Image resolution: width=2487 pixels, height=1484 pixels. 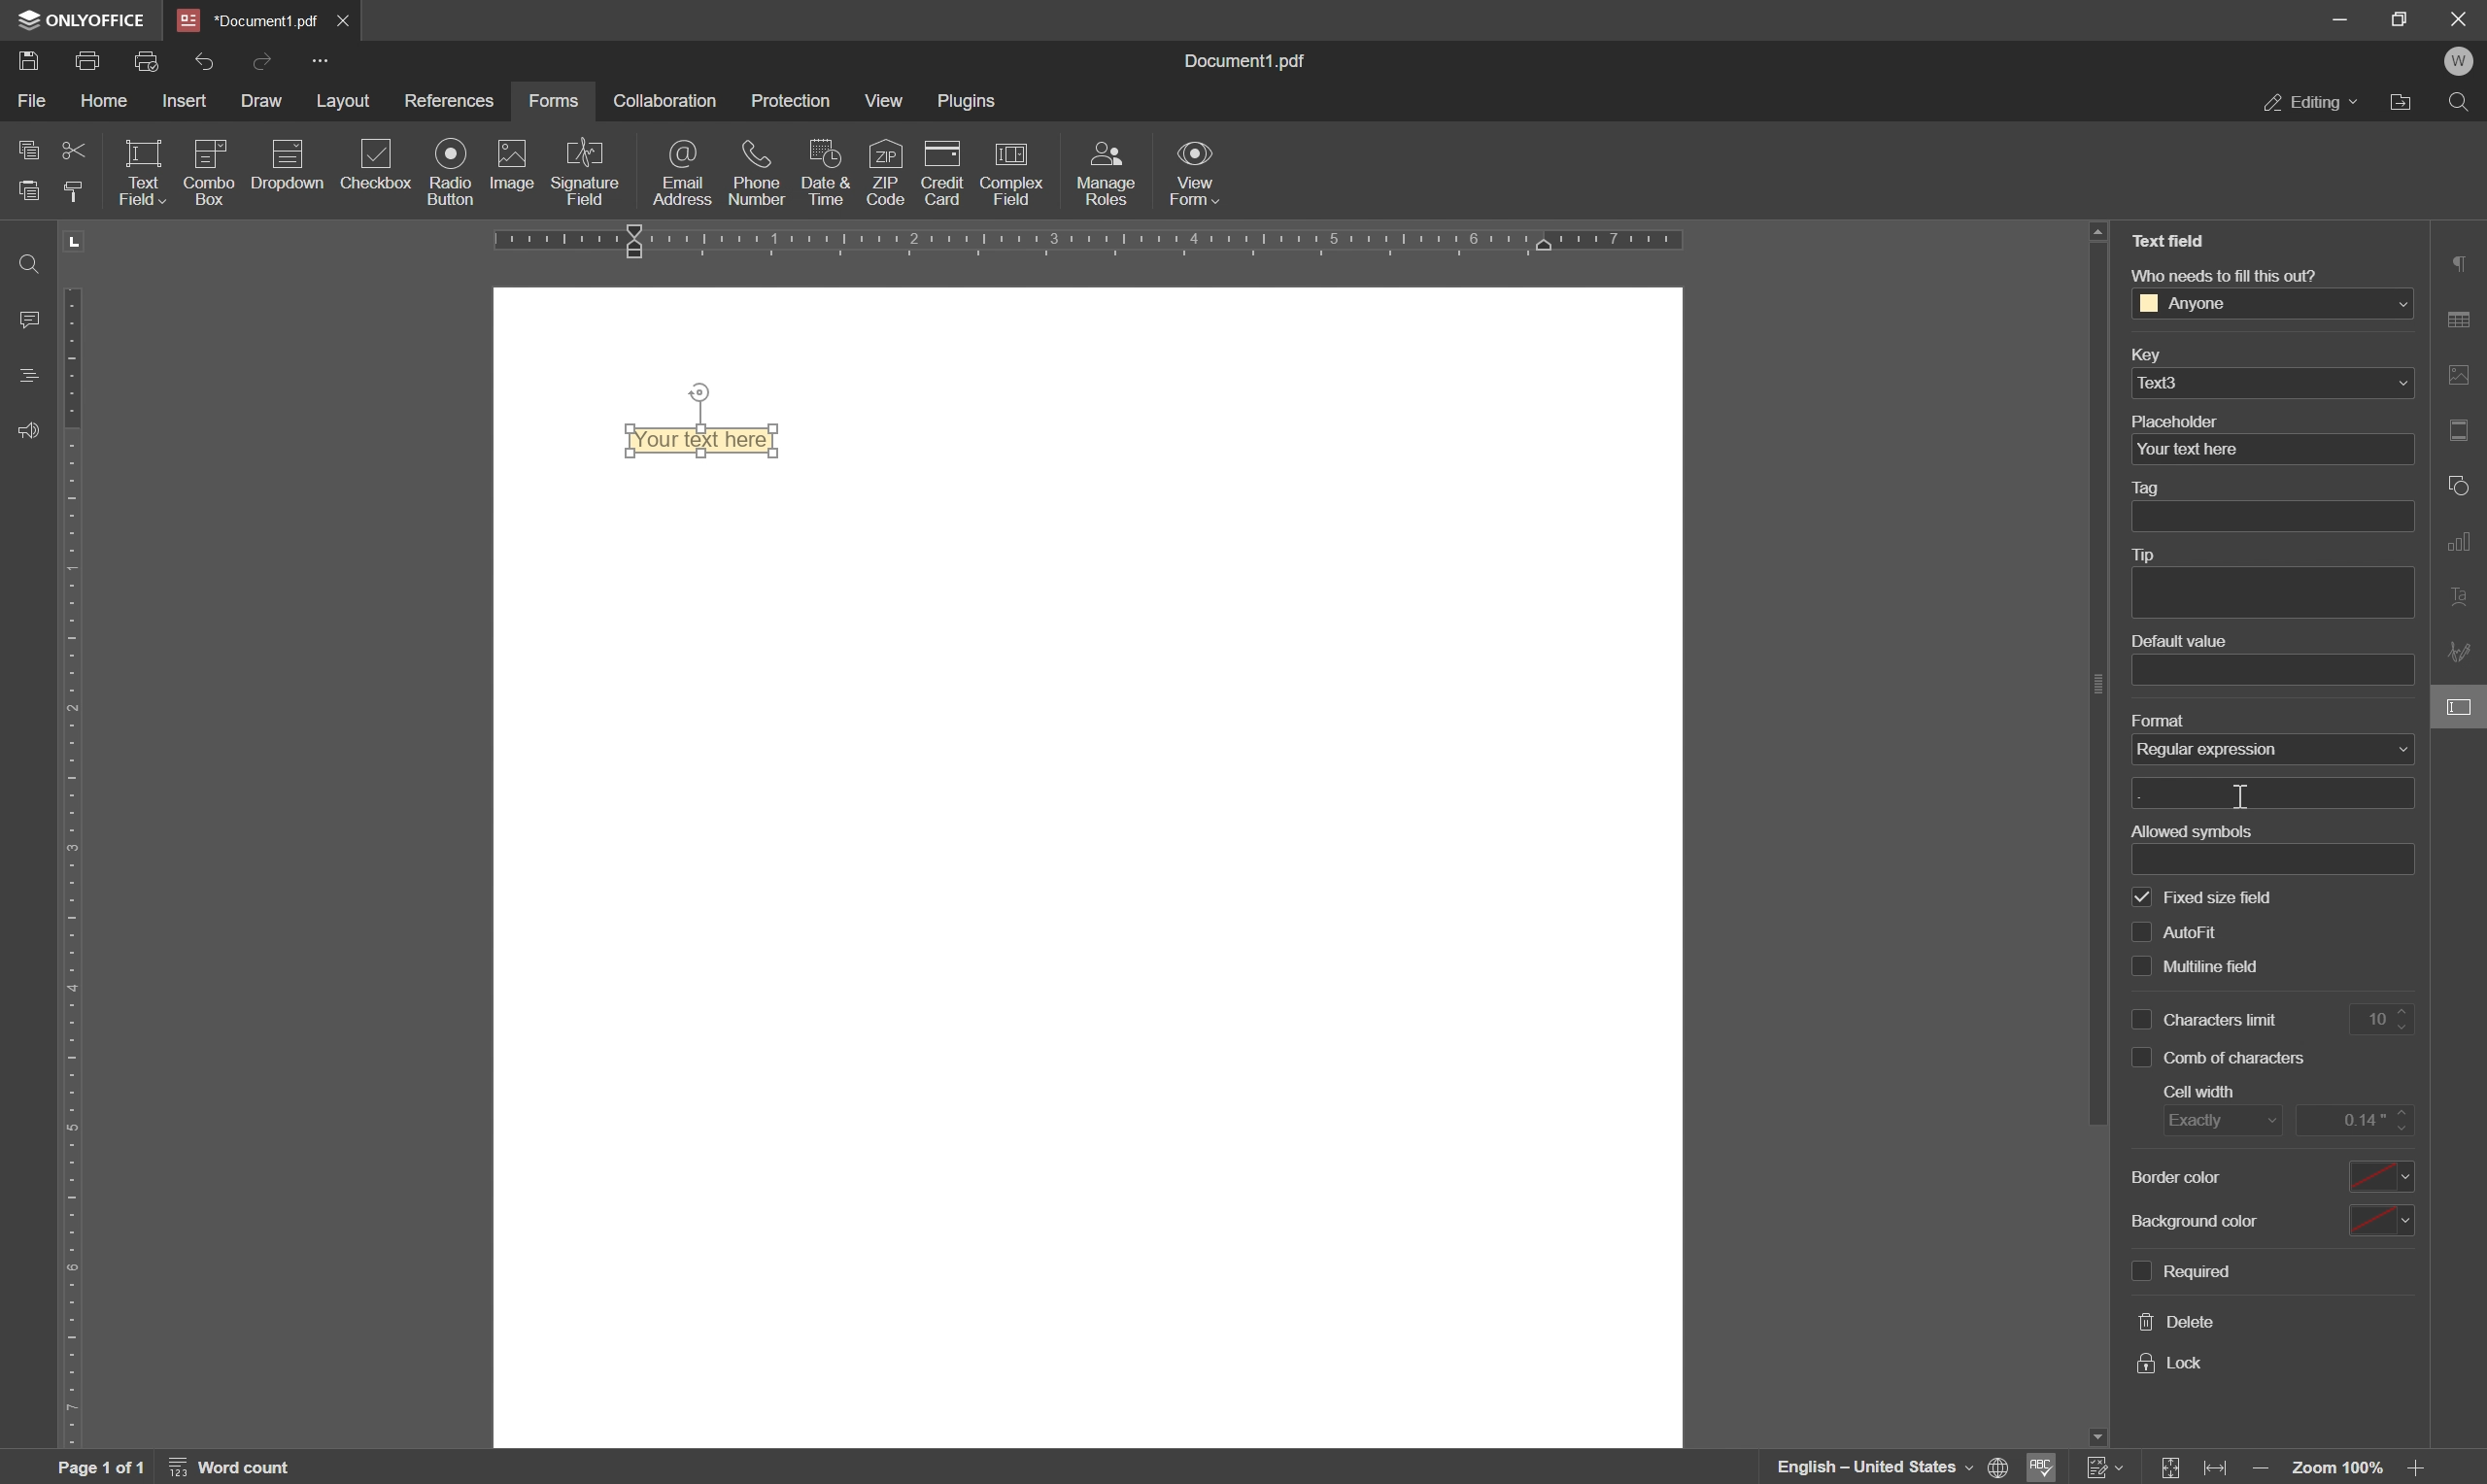 I want to click on shape settings, so click(x=2461, y=484).